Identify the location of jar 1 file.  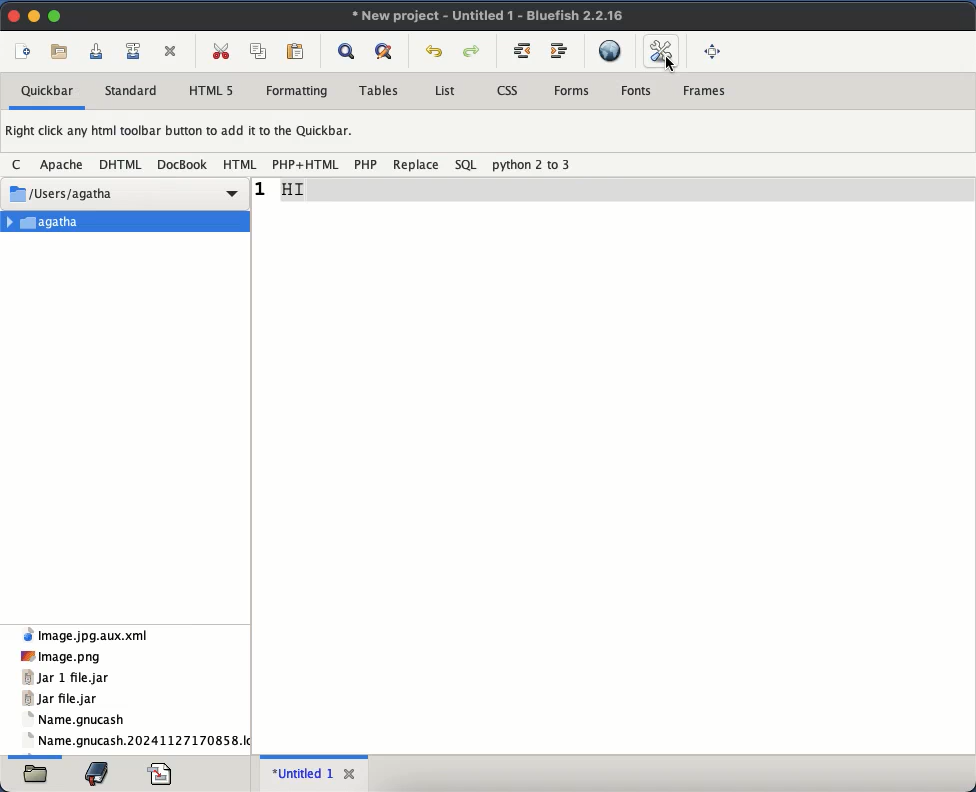
(68, 677).